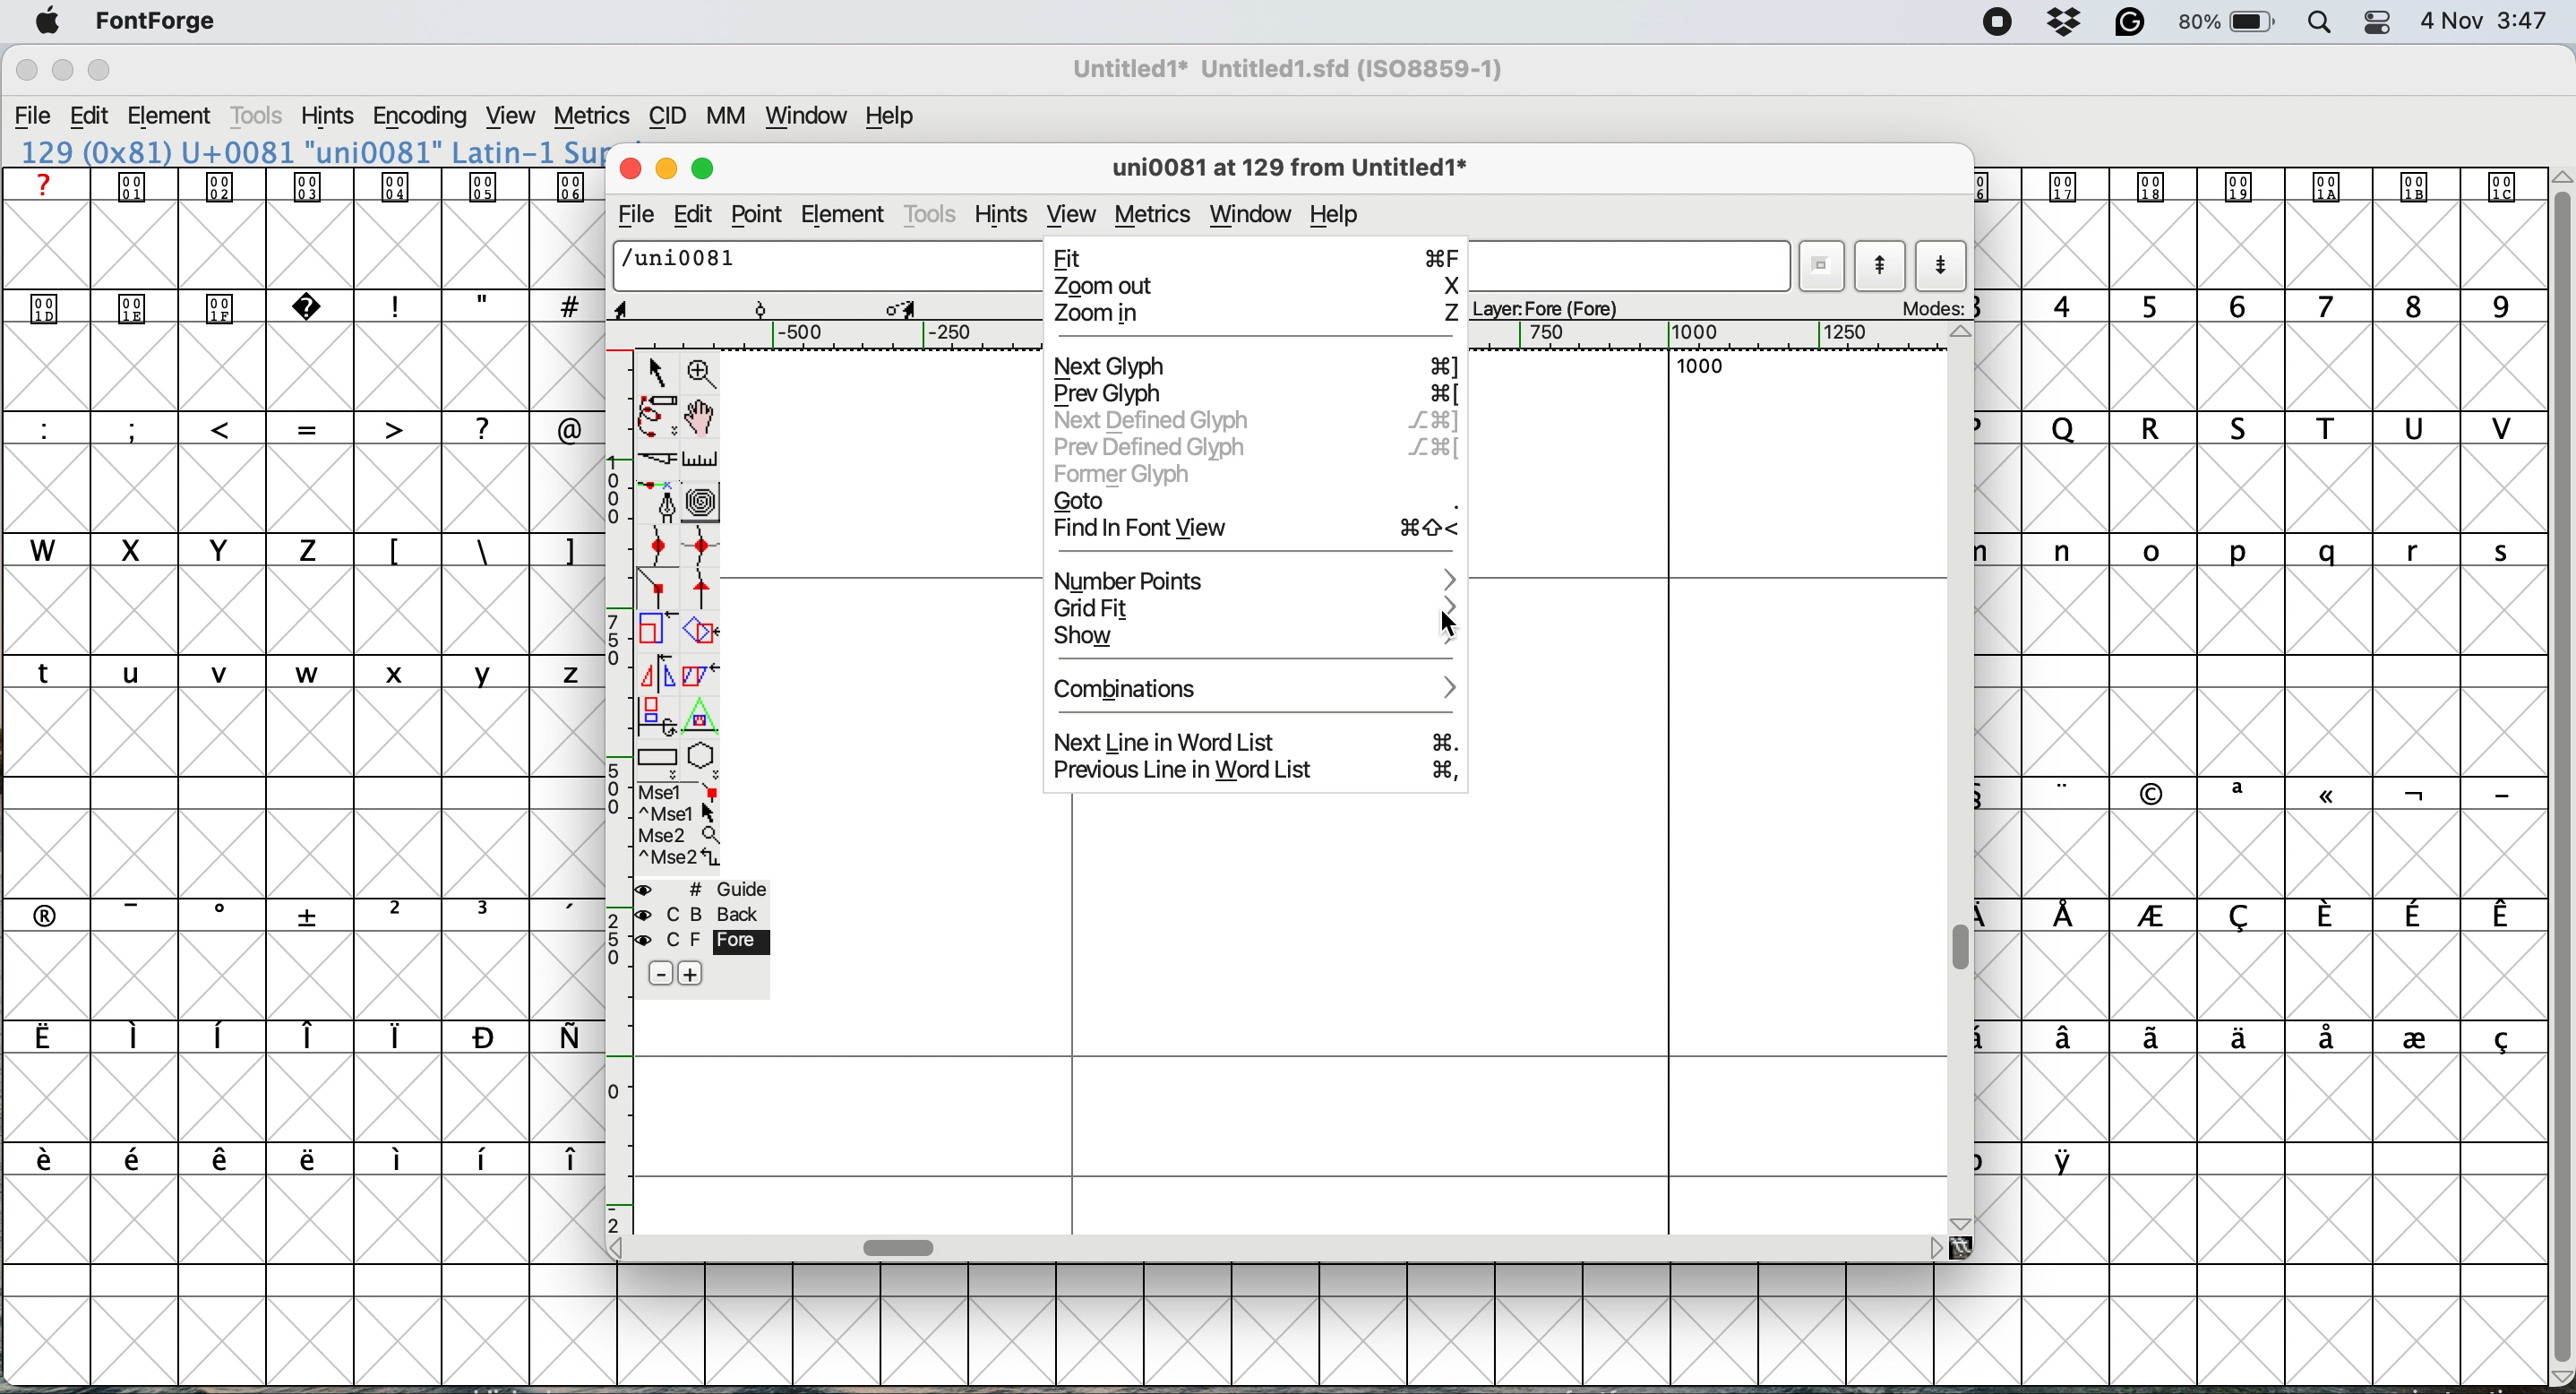  I want to click on rectangles and ellipses, so click(658, 757).